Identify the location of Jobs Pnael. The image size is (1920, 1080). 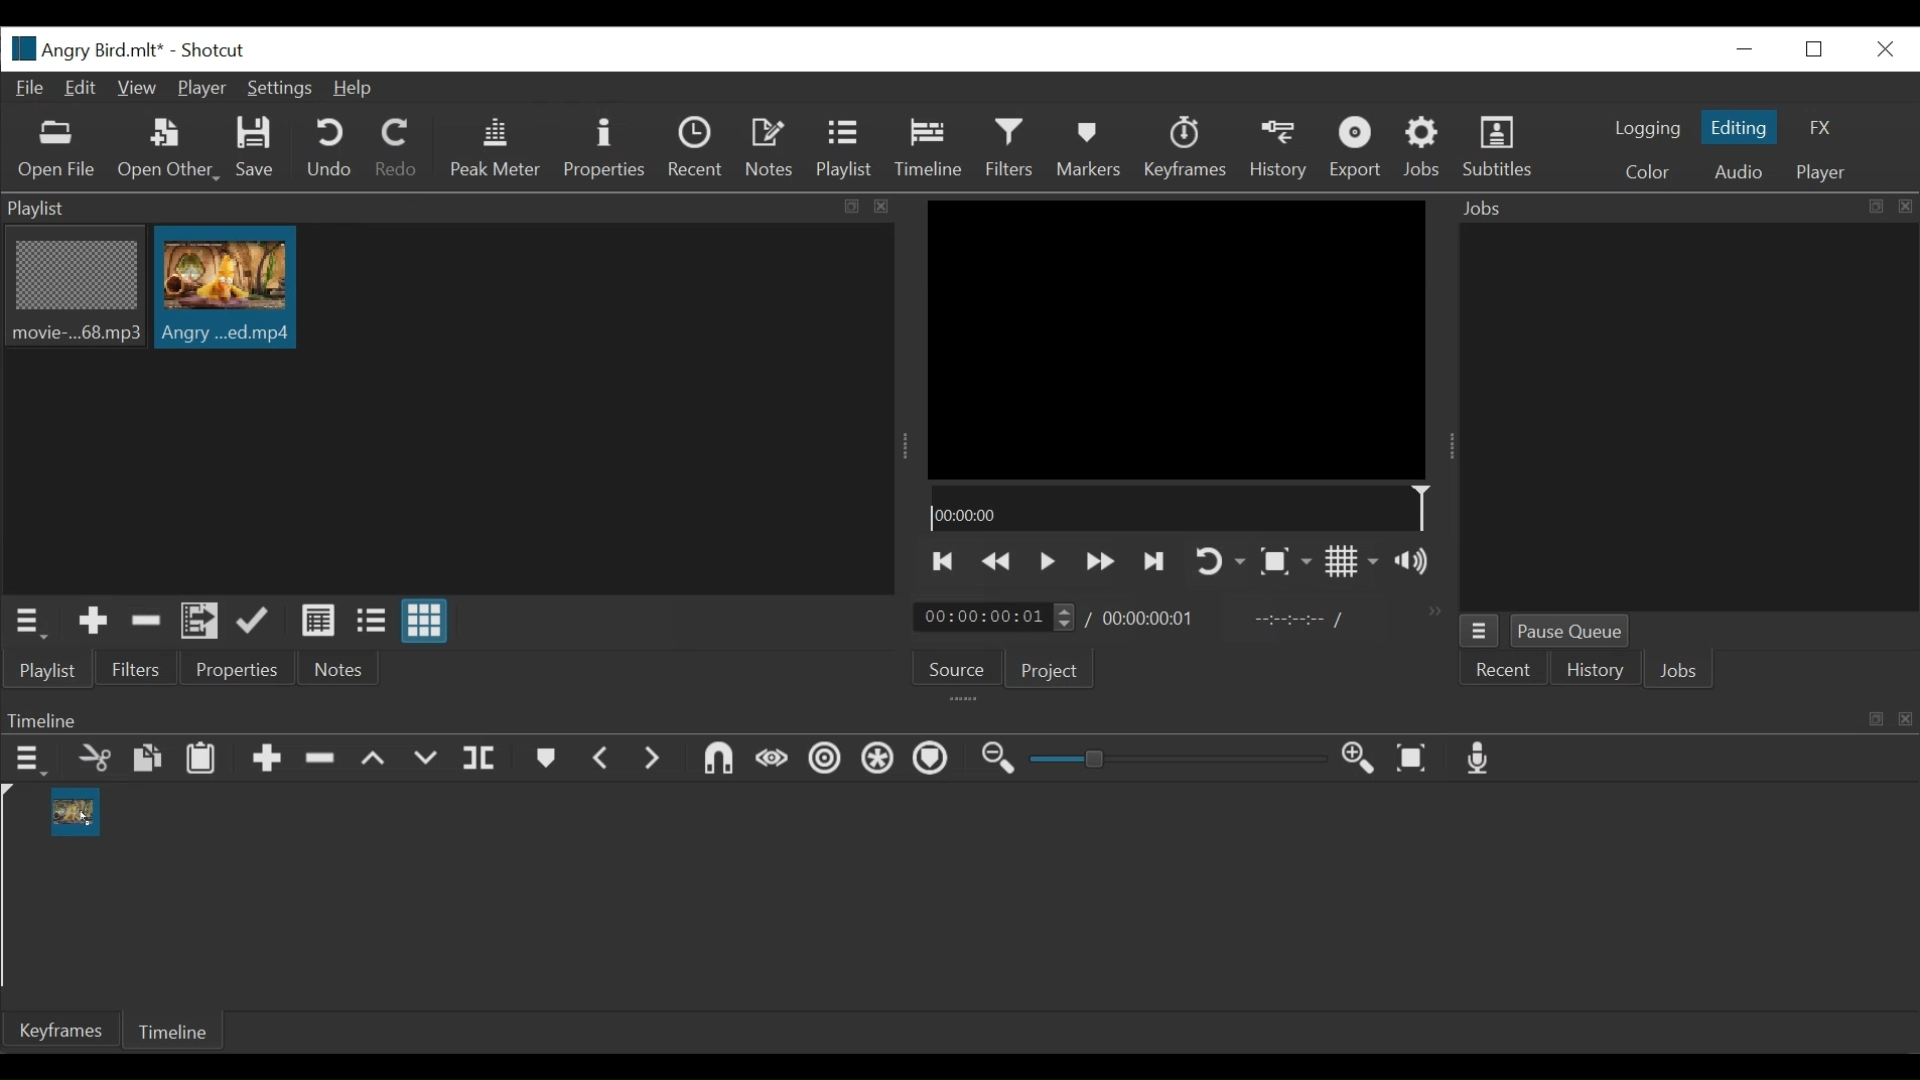
(1687, 211).